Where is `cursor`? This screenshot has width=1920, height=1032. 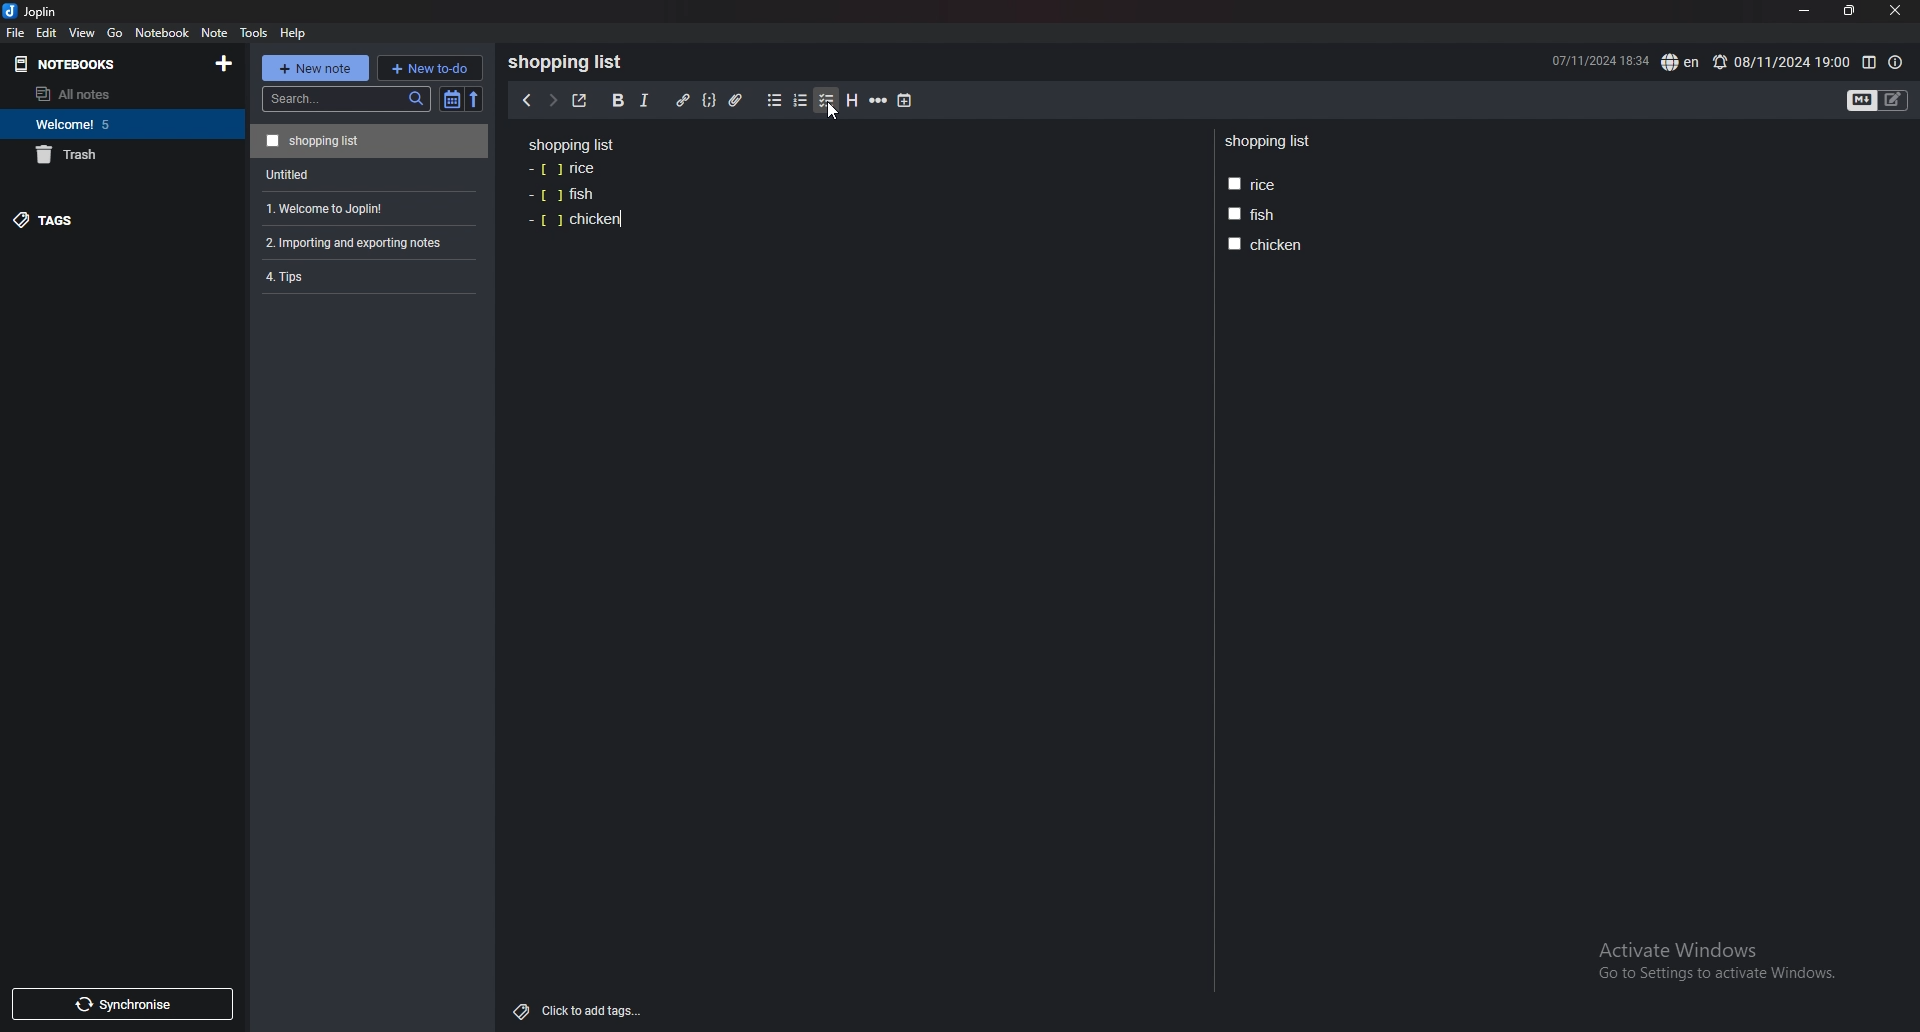 cursor is located at coordinates (832, 112).